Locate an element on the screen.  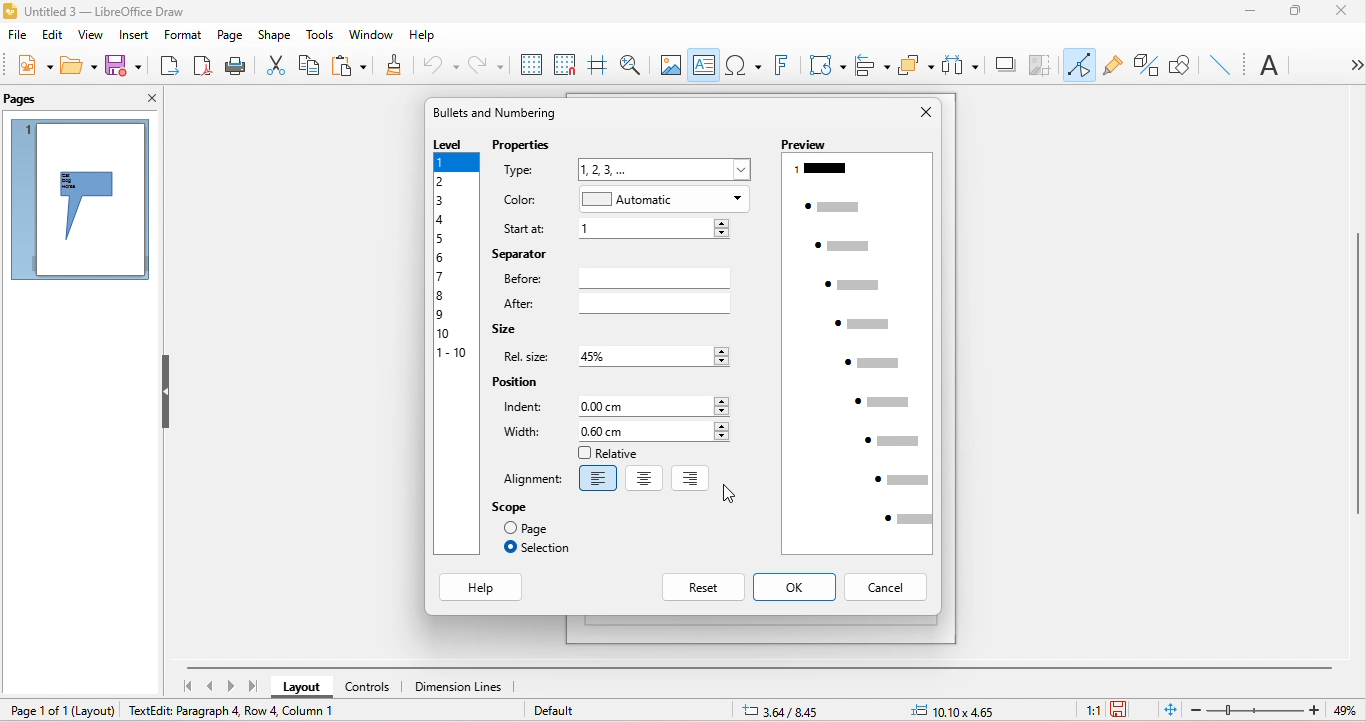
relative is located at coordinates (610, 452).